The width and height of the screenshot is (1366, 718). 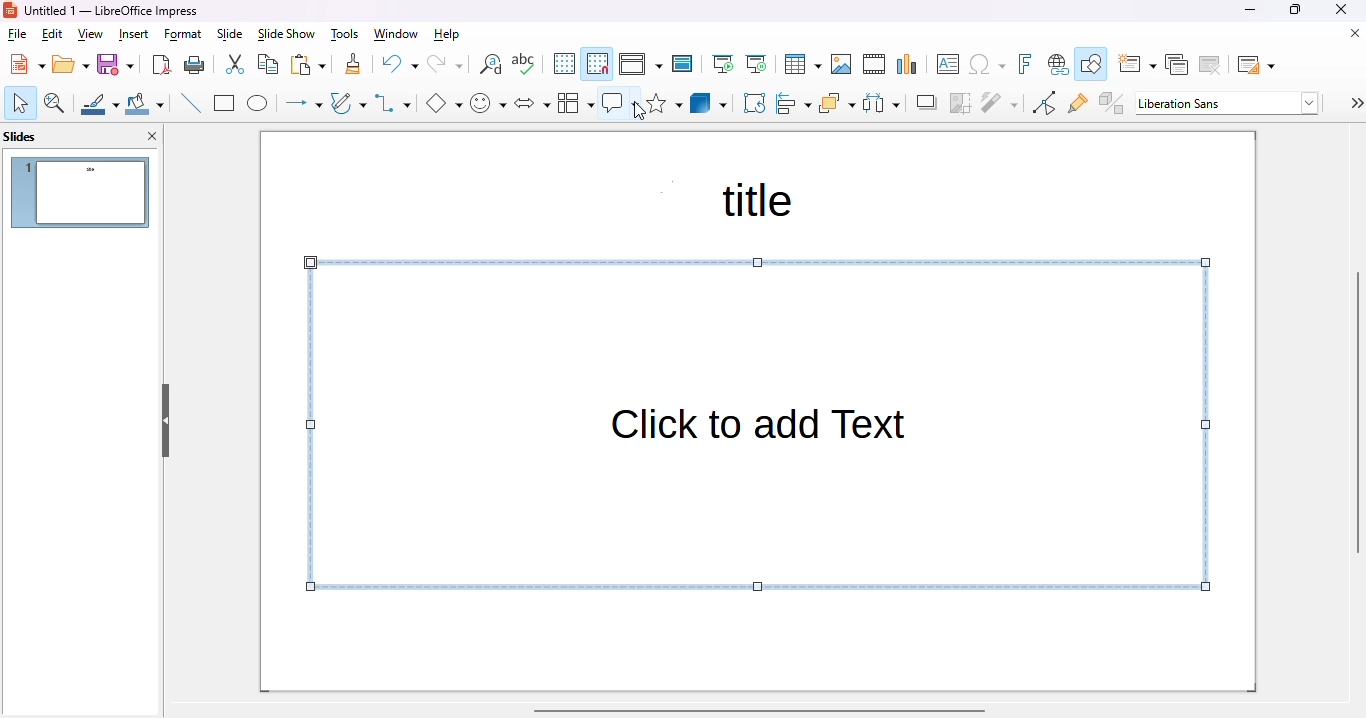 What do you see at coordinates (755, 103) in the screenshot?
I see `rotate` at bounding box center [755, 103].